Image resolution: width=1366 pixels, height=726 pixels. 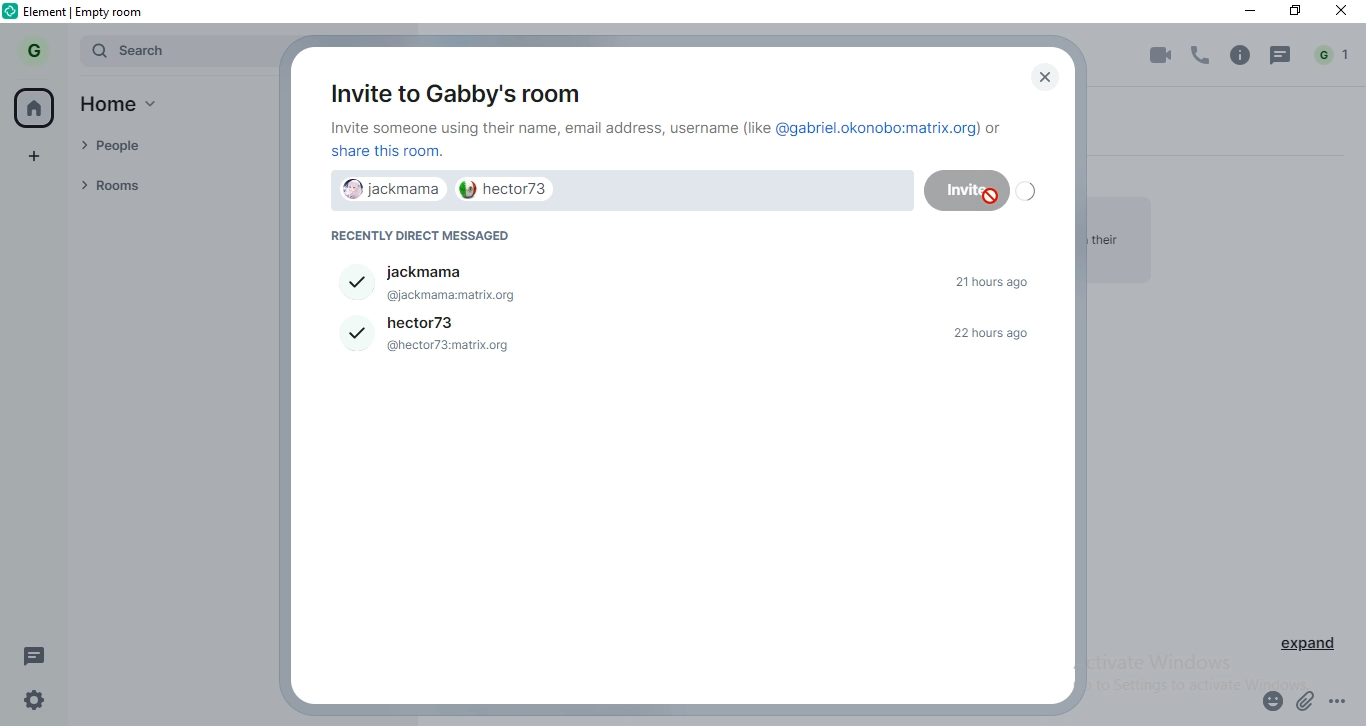 What do you see at coordinates (1334, 55) in the screenshot?
I see `notification` at bounding box center [1334, 55].